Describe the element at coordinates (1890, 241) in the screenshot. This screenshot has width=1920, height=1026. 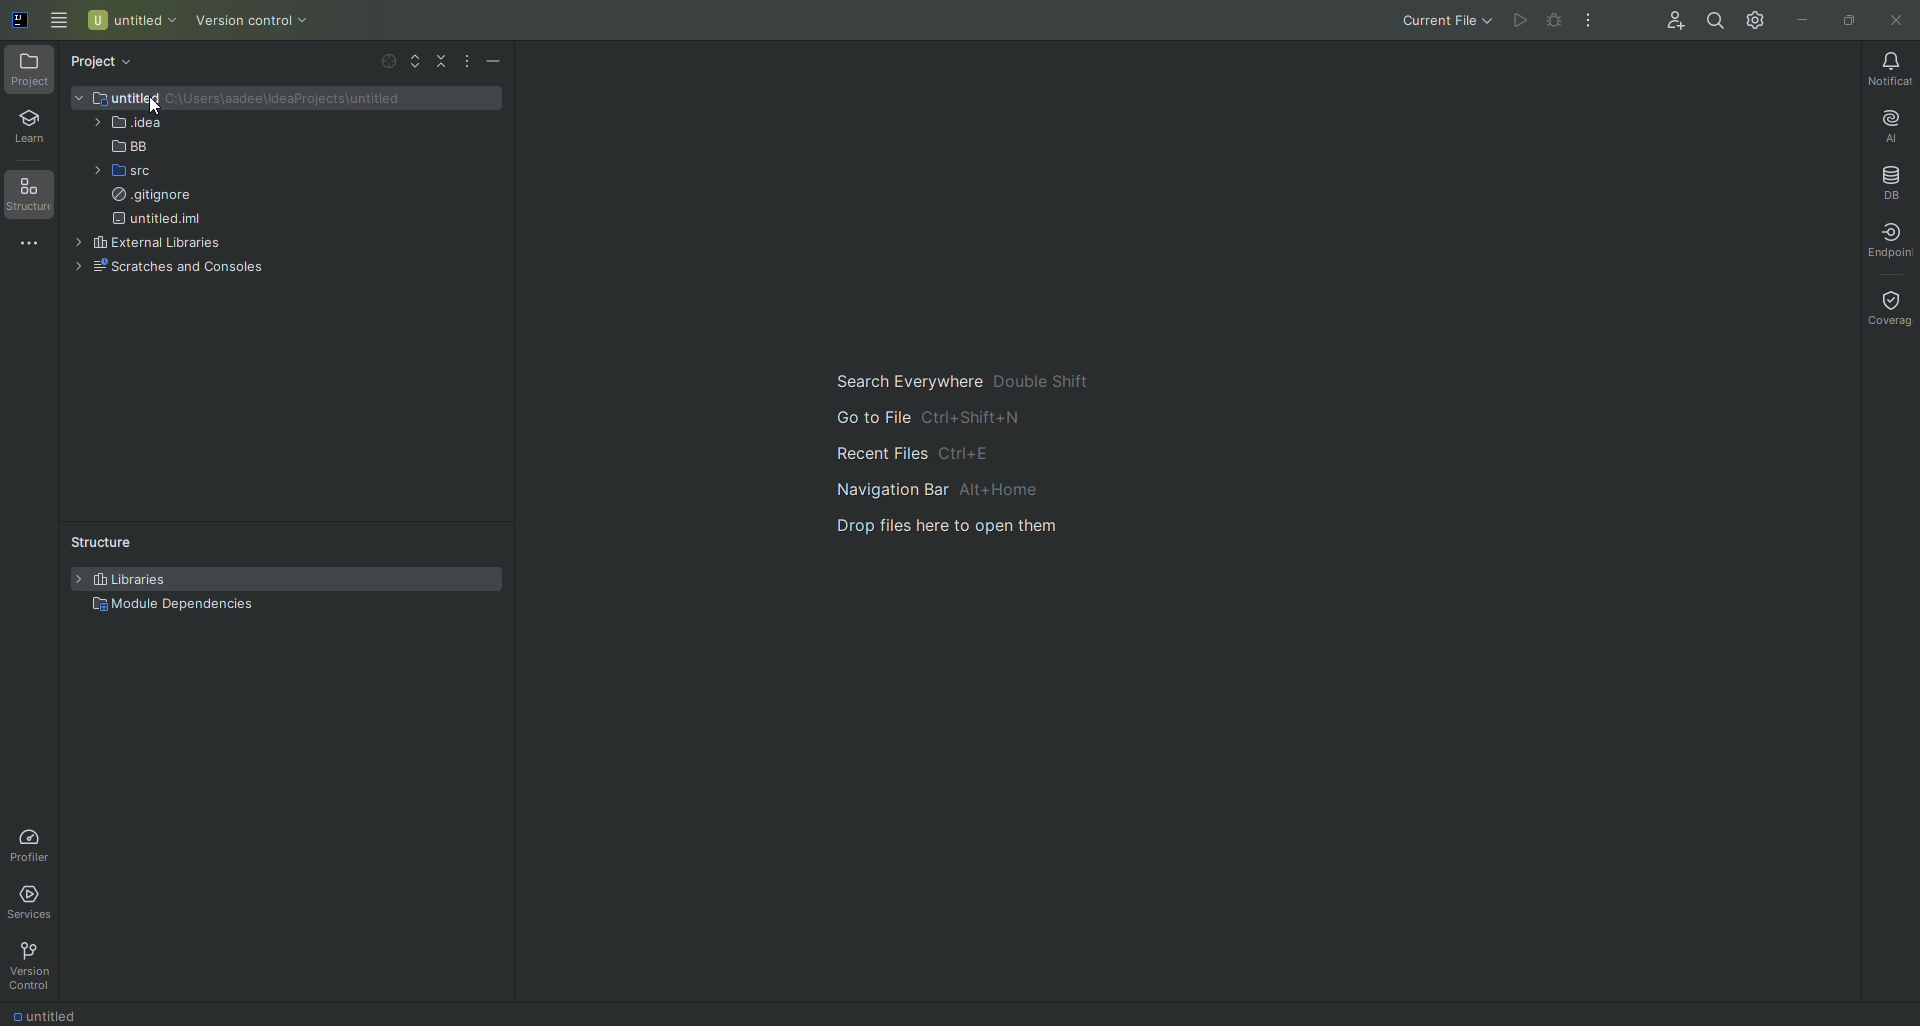
I see `Endpoint` at that location.